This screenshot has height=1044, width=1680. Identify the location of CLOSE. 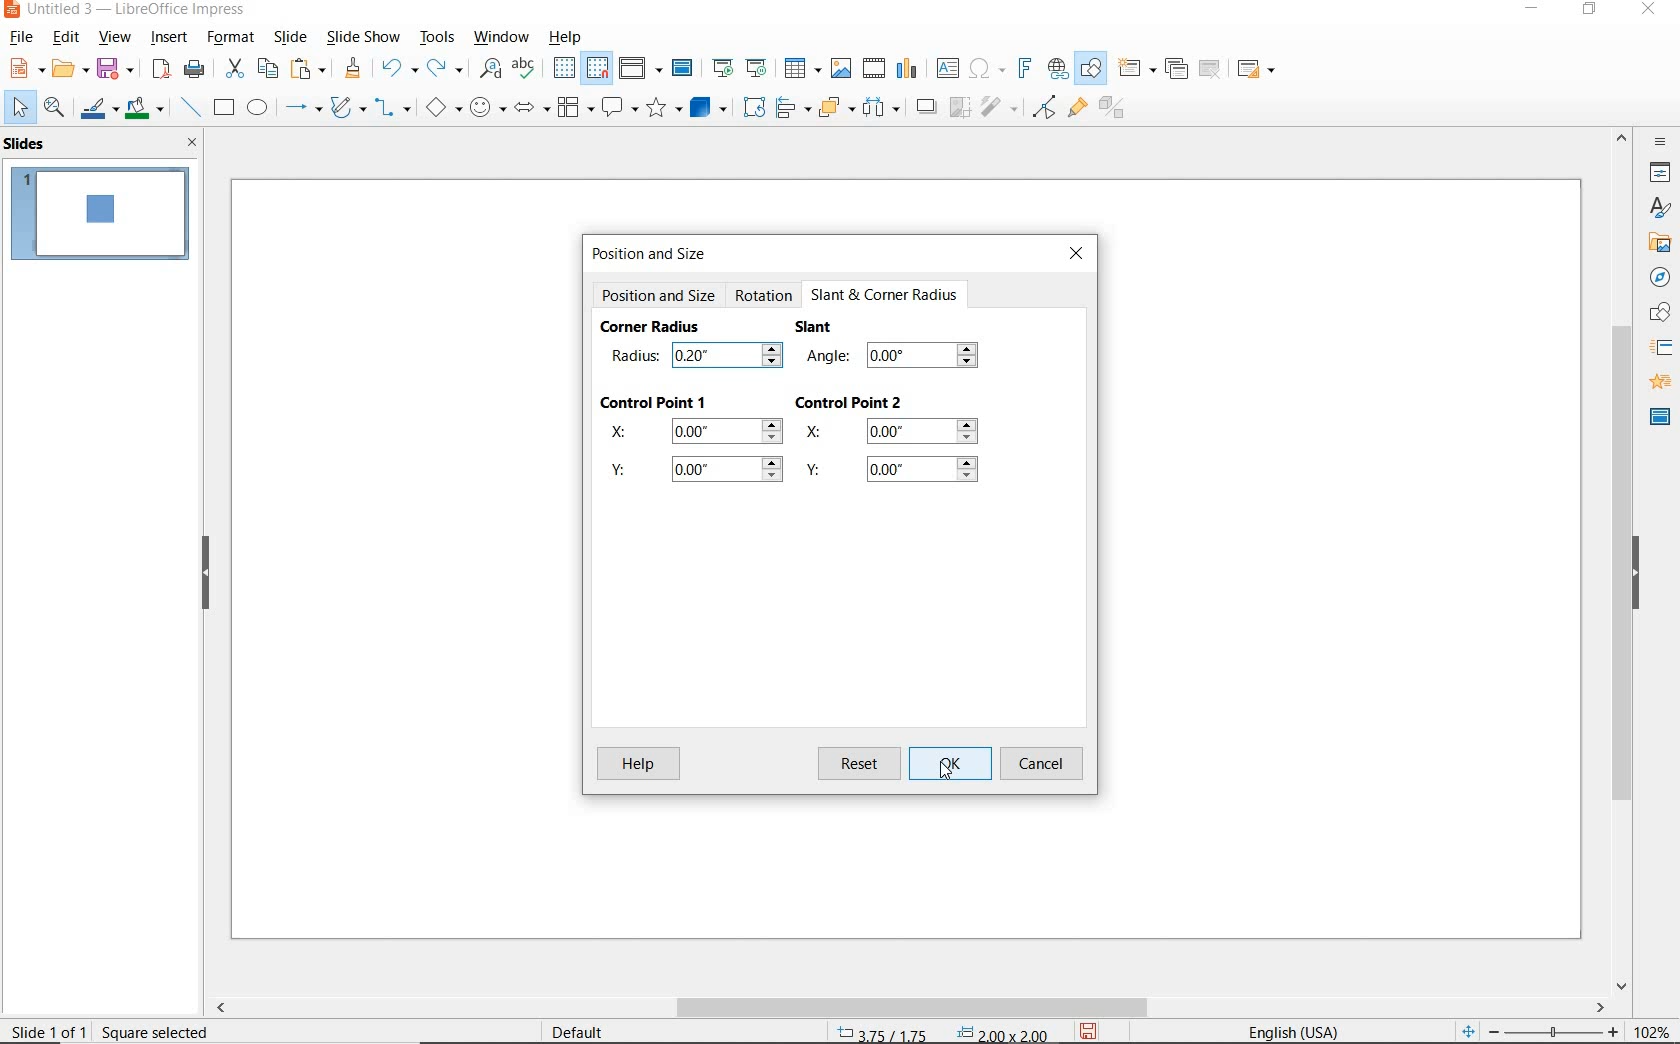
(1078, 257).